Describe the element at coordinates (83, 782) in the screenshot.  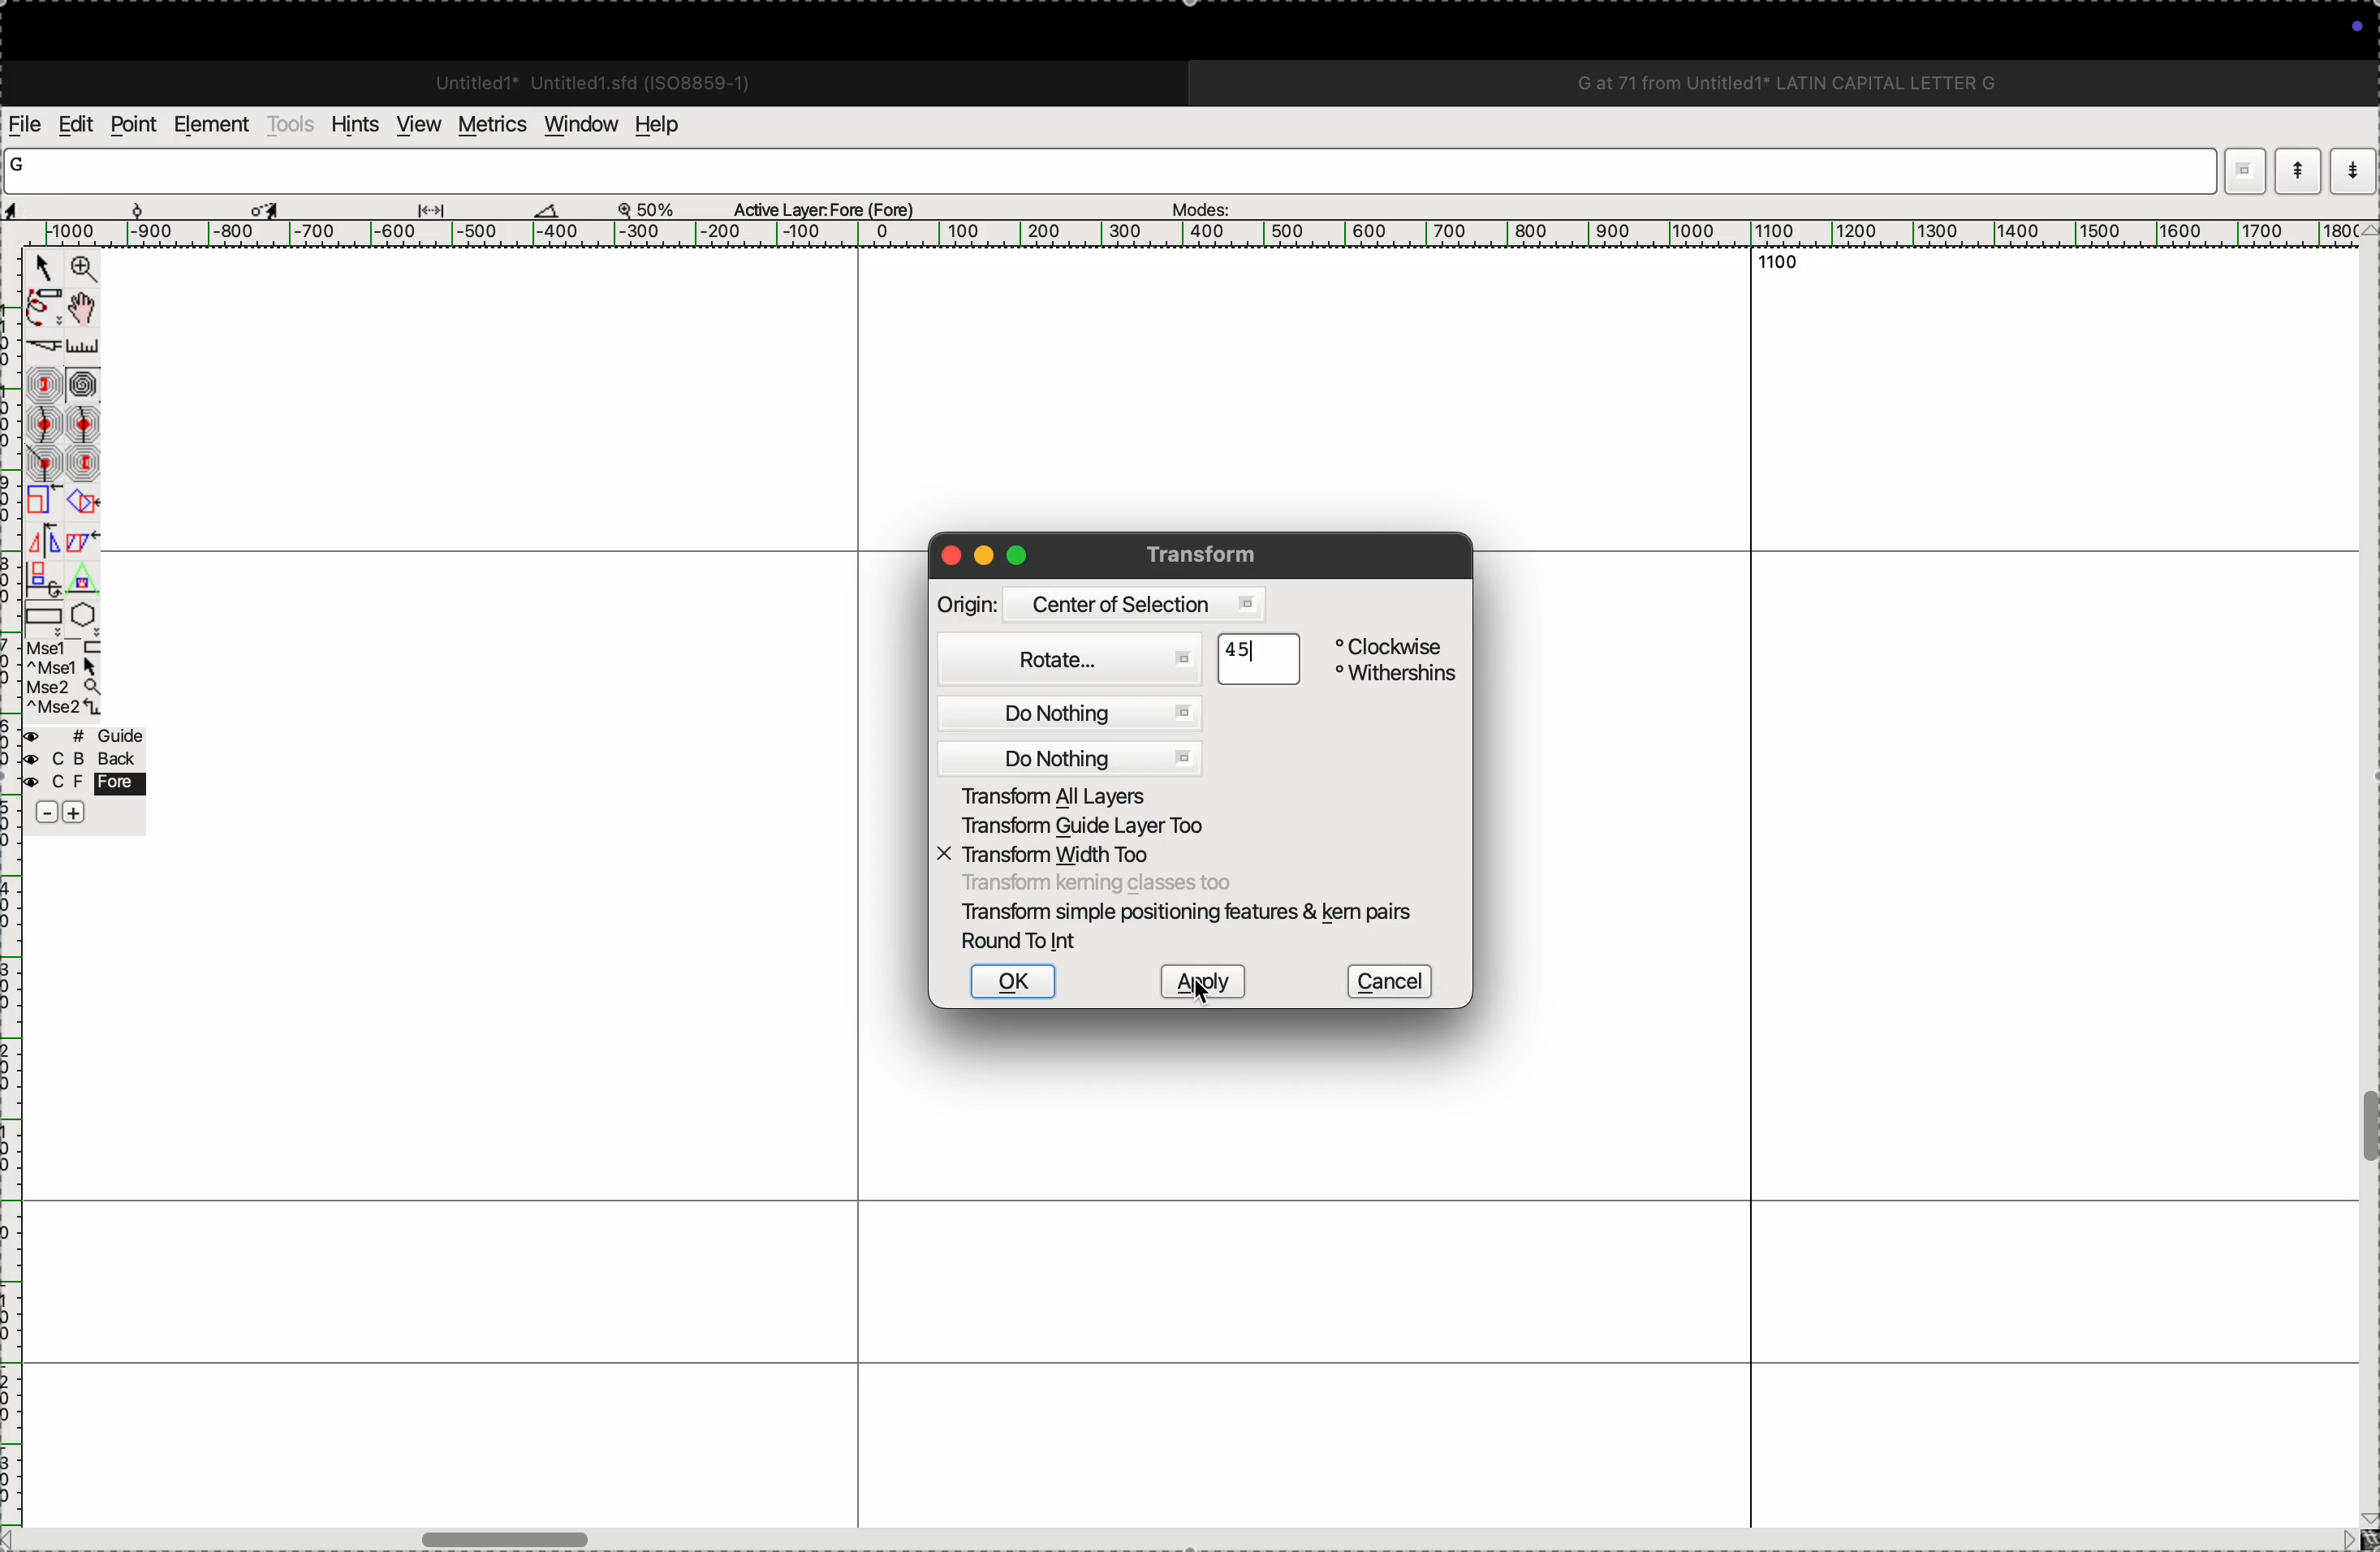
I see `fore layer` at that location.